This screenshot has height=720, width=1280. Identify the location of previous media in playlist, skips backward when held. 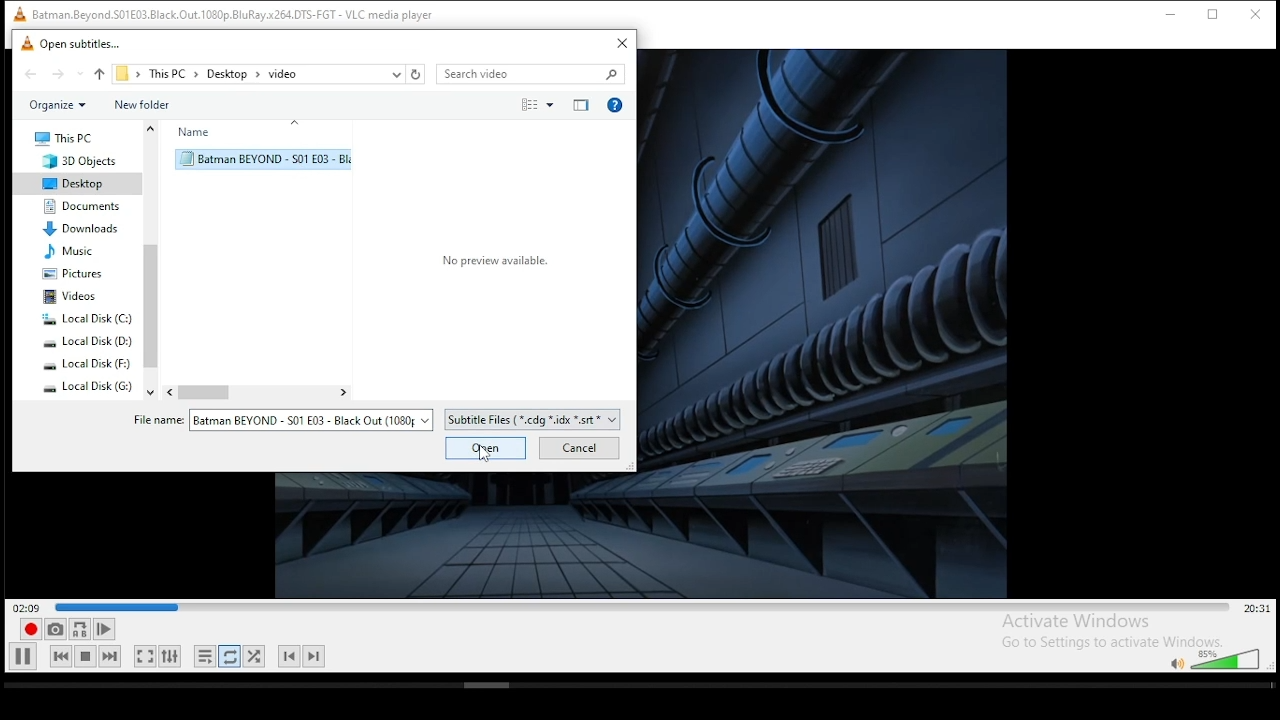
(61, 657).